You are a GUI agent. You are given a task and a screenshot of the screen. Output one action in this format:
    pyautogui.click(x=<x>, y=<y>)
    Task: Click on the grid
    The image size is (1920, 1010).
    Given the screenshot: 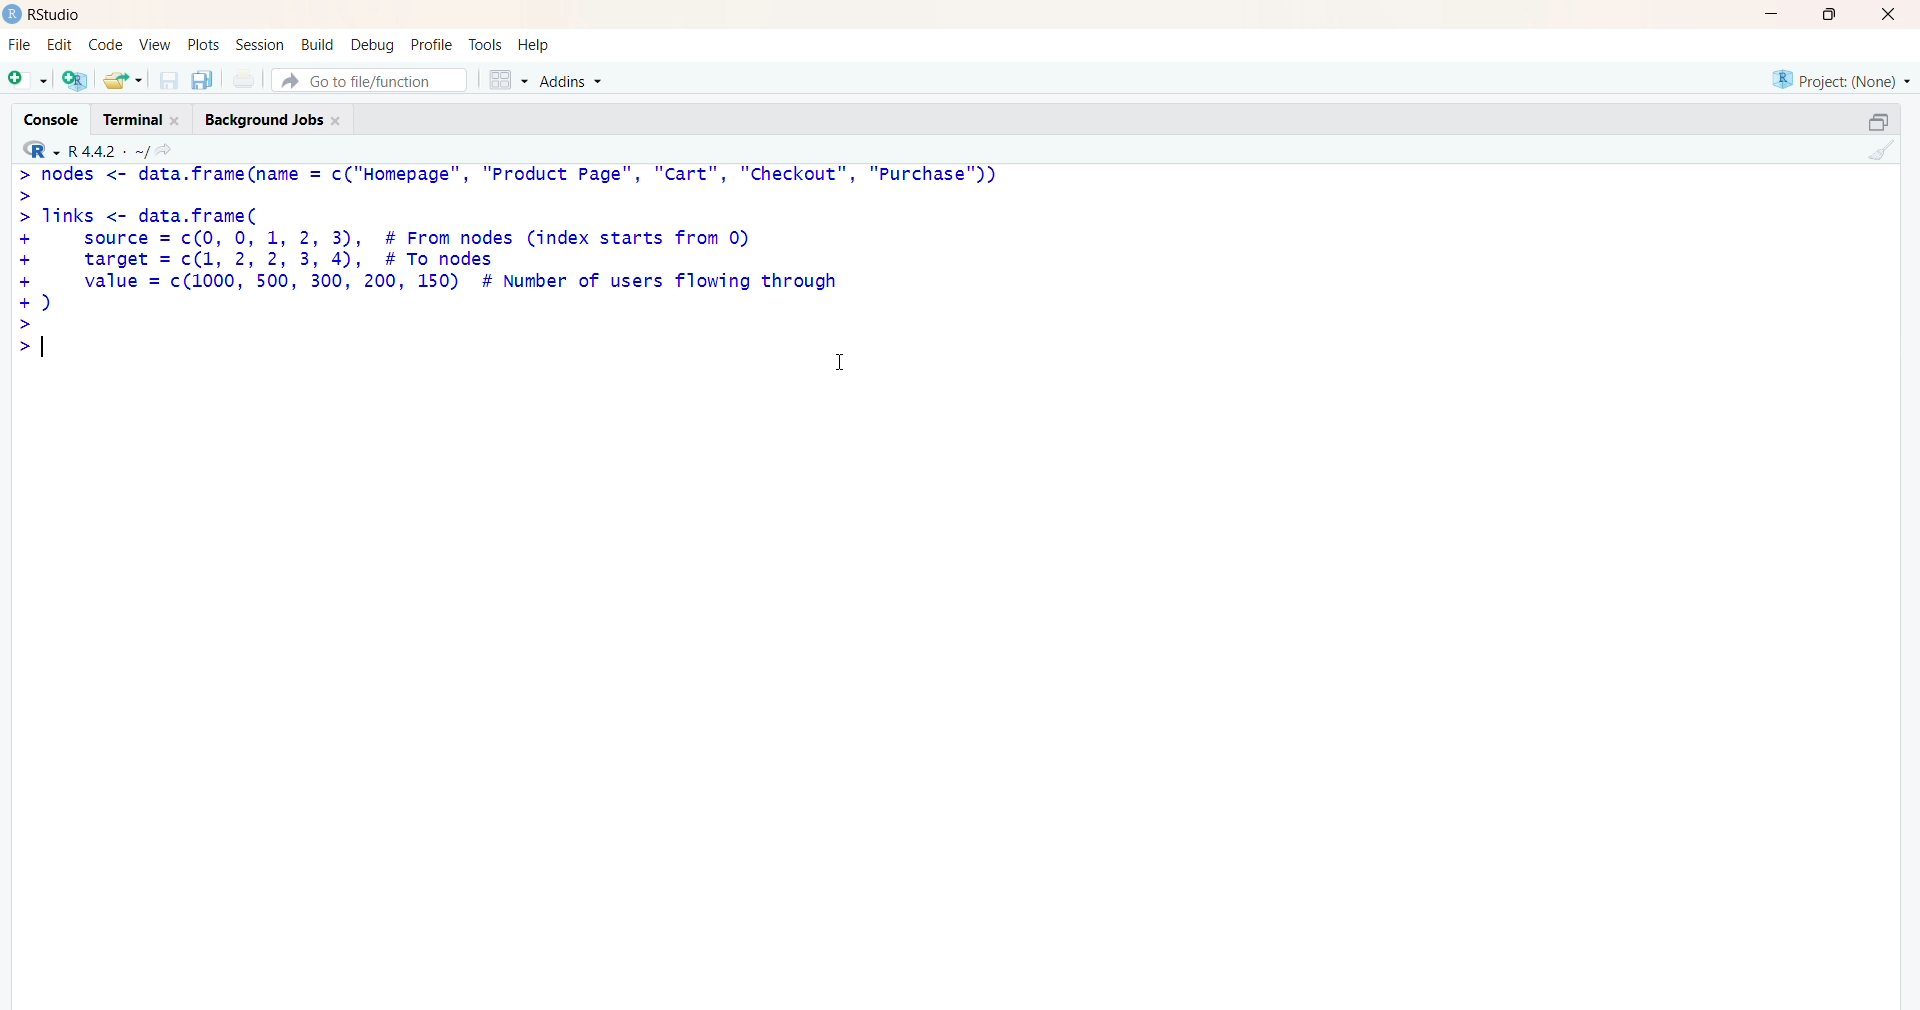 What is the action you would take?
    pyautogui.click(x=503, y=81)
    